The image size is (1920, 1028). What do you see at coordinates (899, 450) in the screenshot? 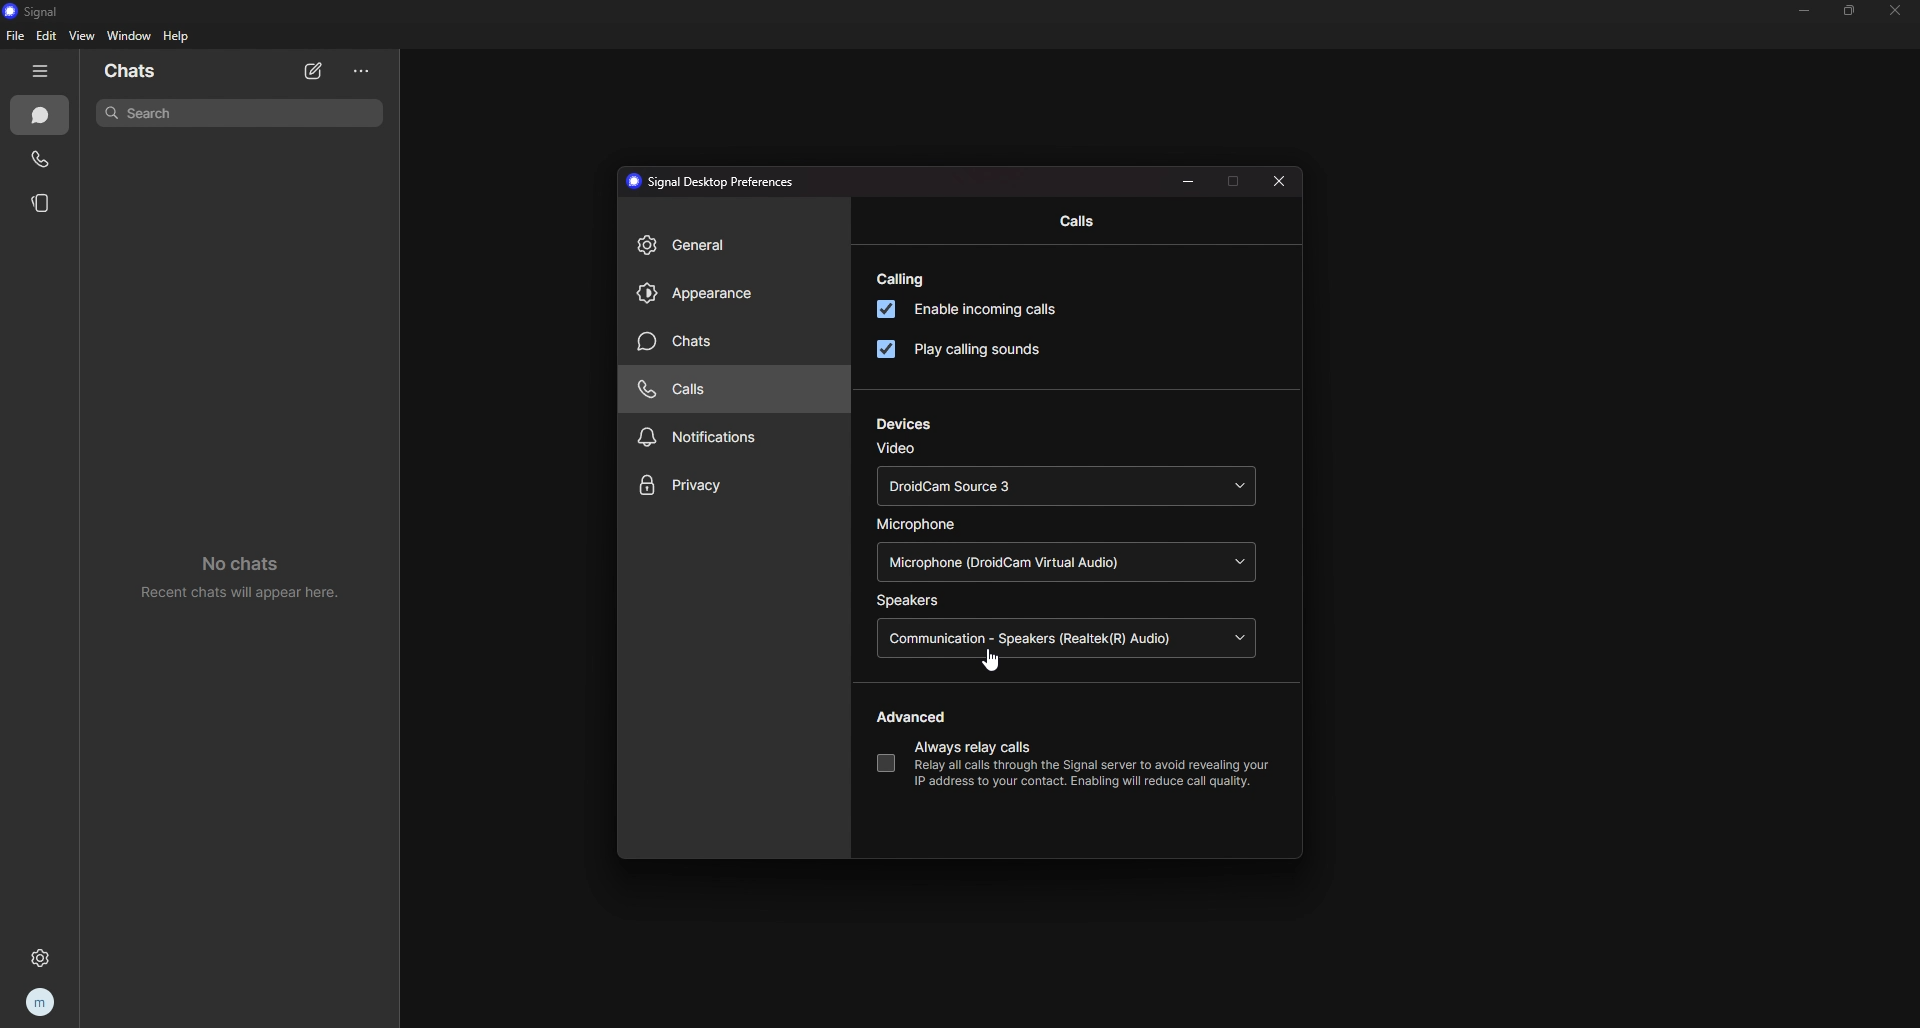
I see `video` at bounding box center [899, 450].